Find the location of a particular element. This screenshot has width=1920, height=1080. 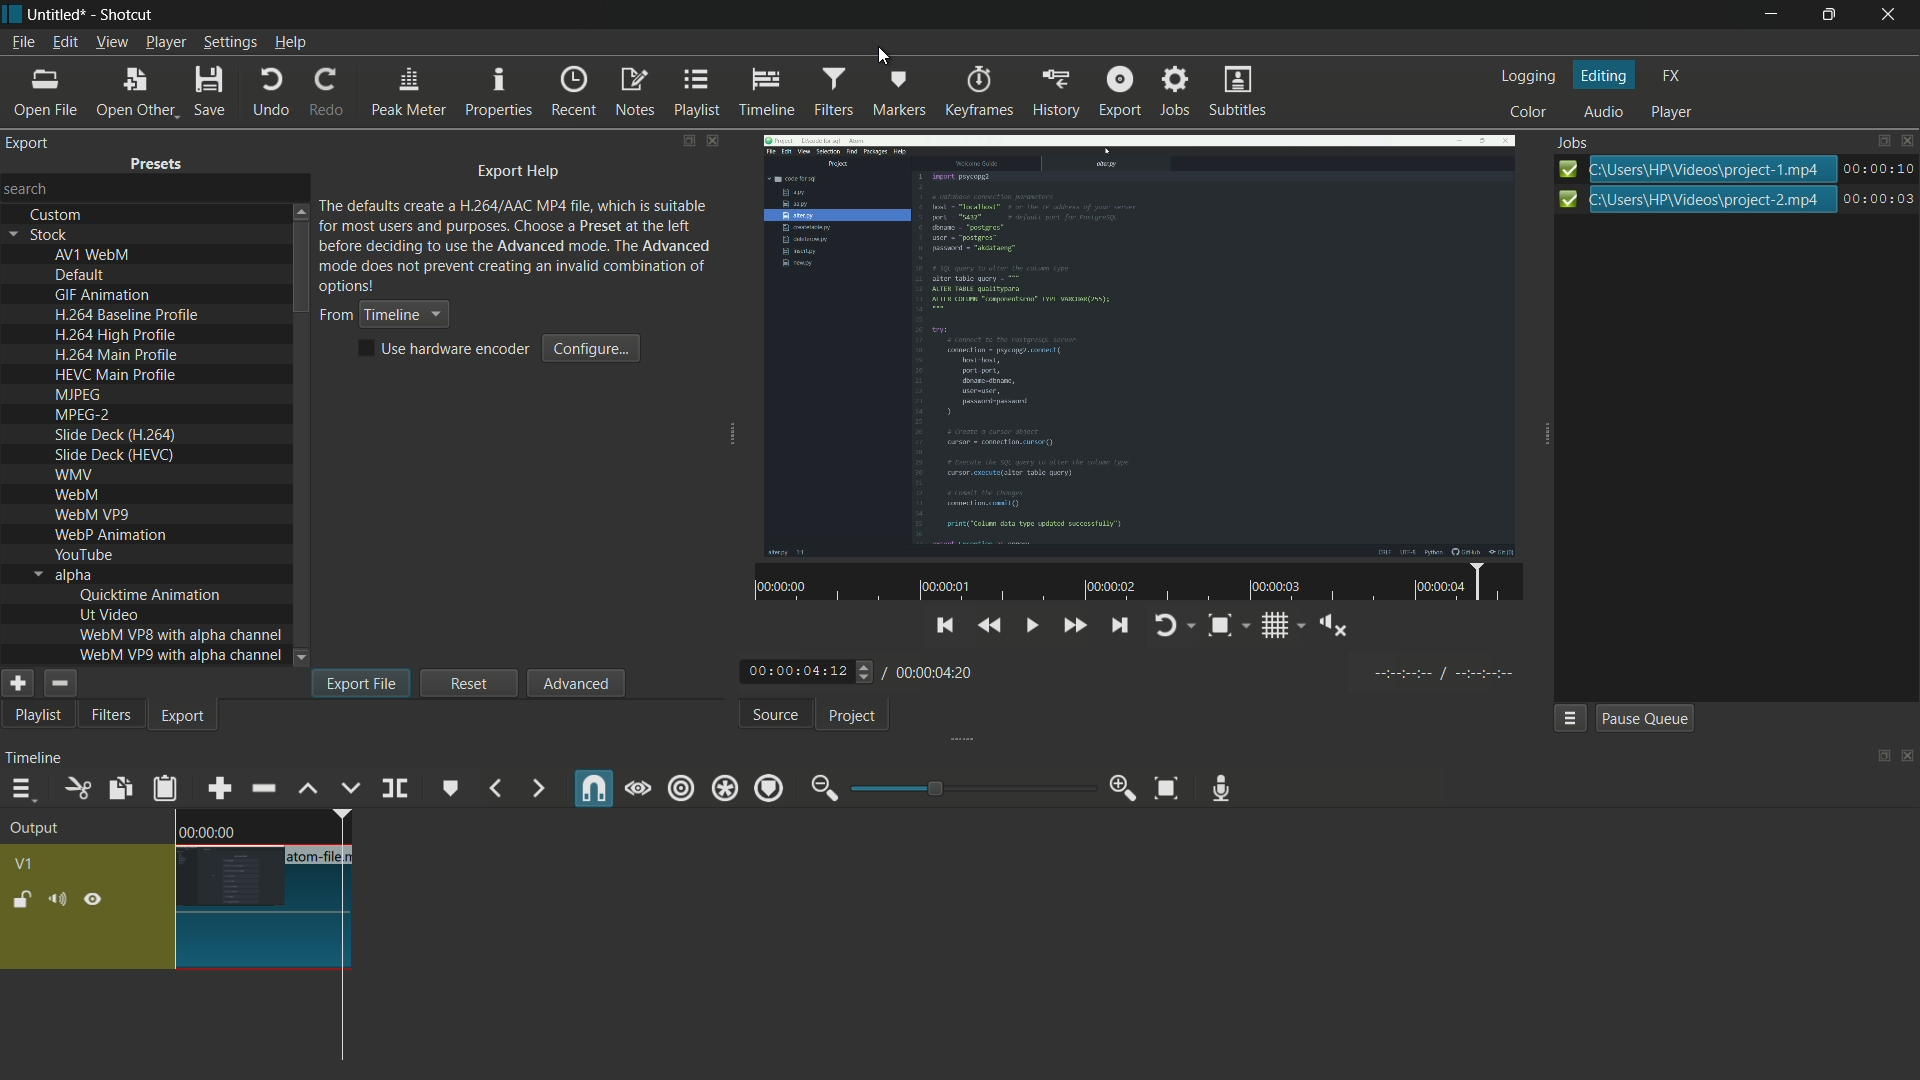

time is located at coordinates (1335, 629).